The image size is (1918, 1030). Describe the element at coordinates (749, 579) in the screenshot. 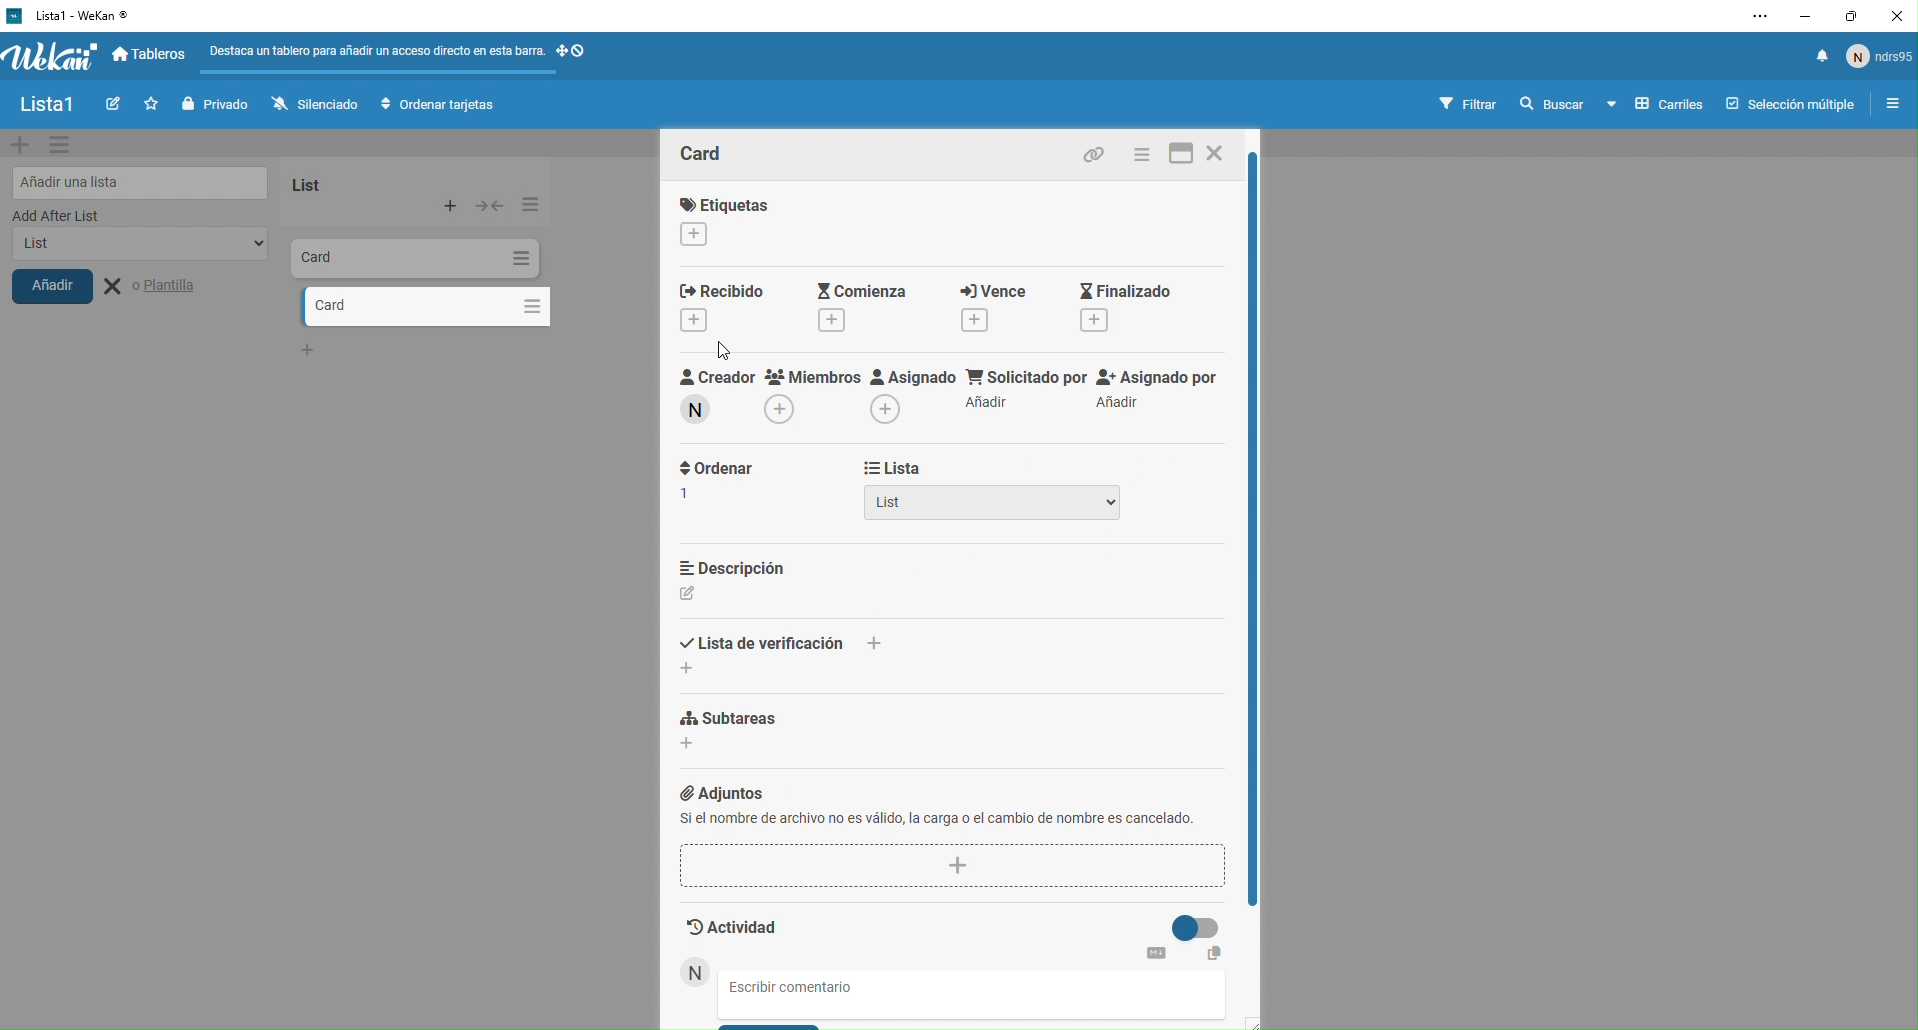

I see `descripcion` at that location.